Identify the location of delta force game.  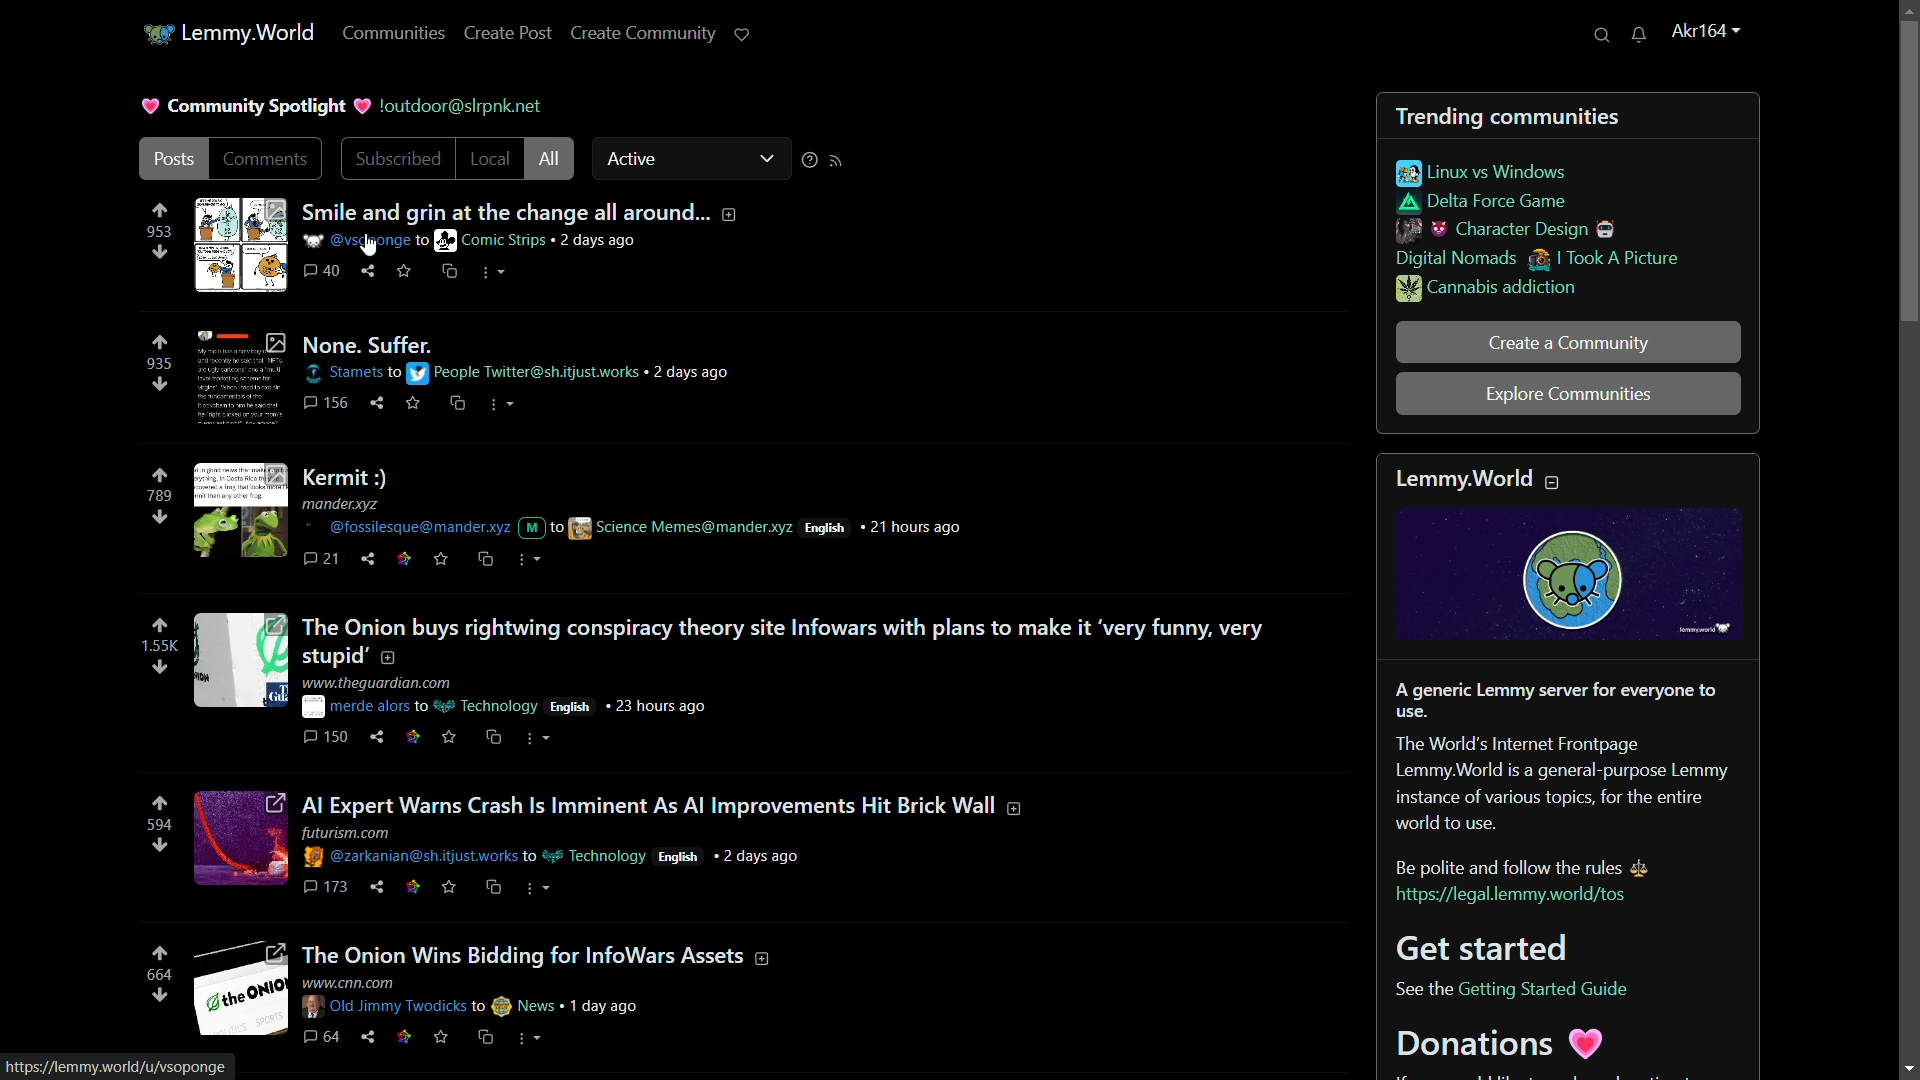
(1480, 203).